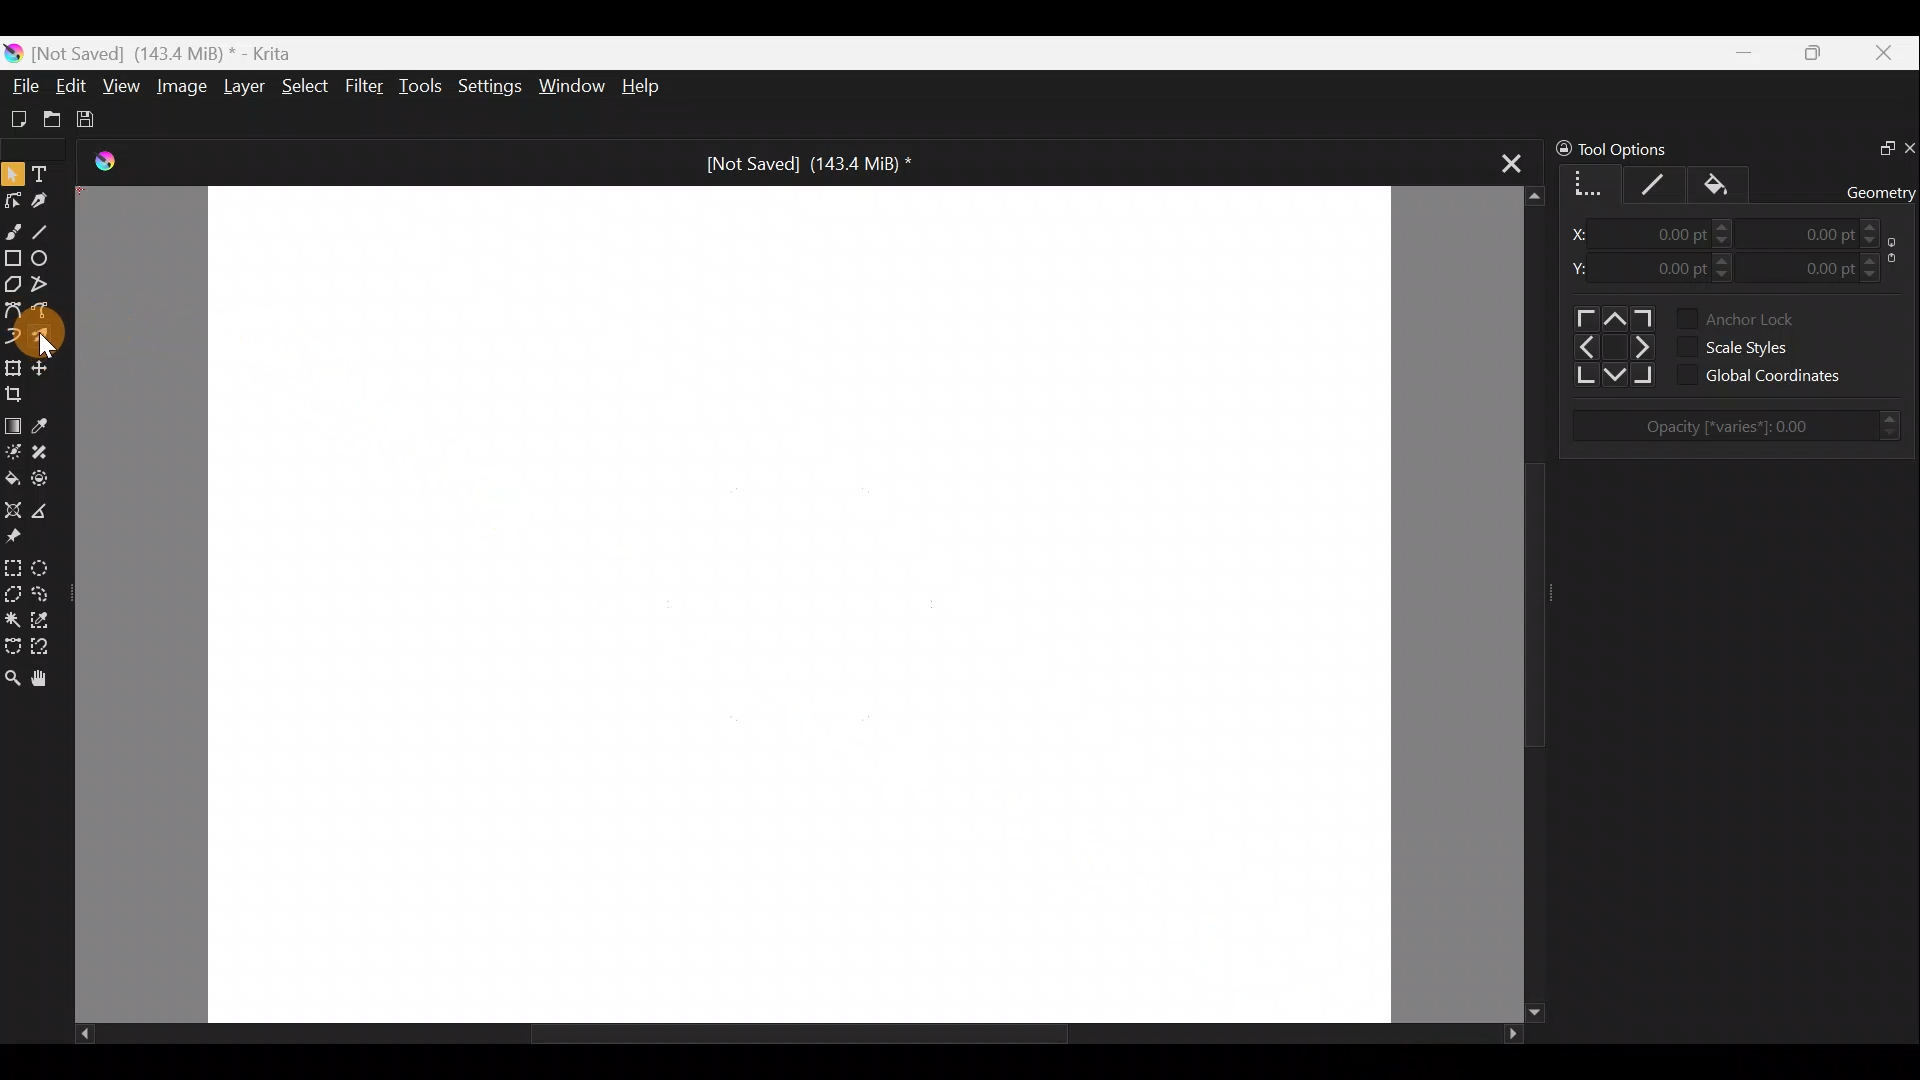  I want to click on Crop an image, so click(20, 392).